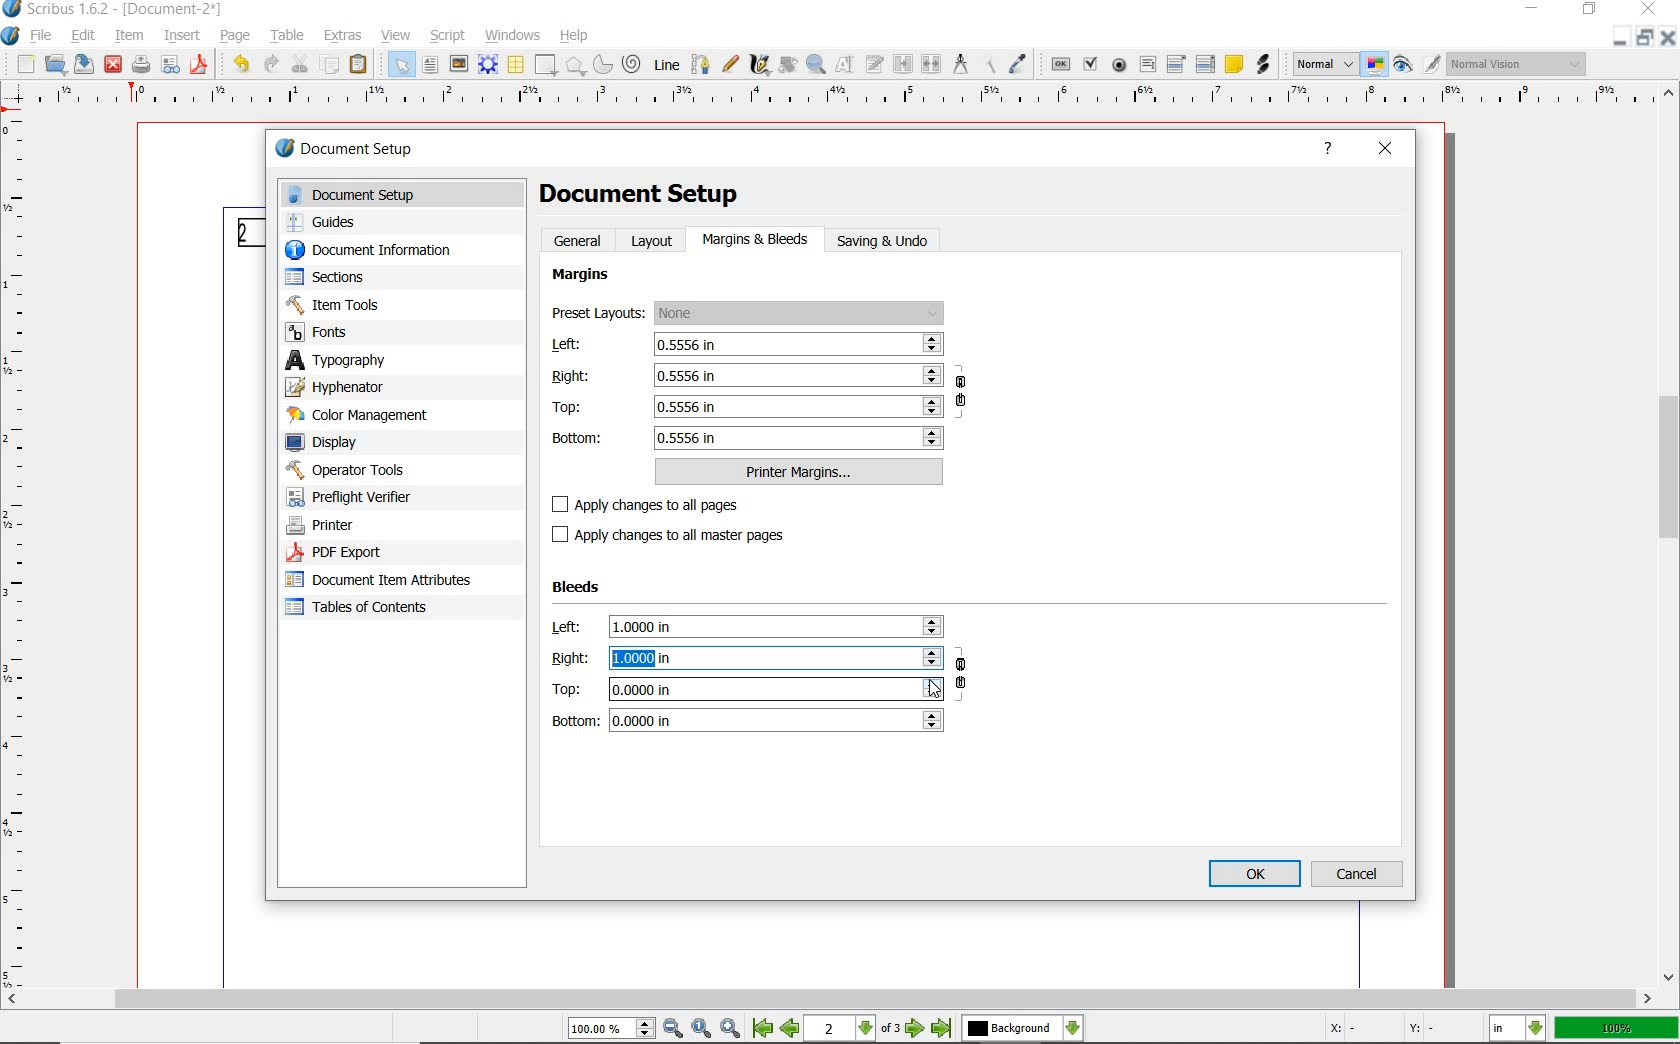 The height and width of the screenshot is (1044, 1680). Describe the element at coordinates (430, 66) in the screenshot. I see `text frame` at that location.